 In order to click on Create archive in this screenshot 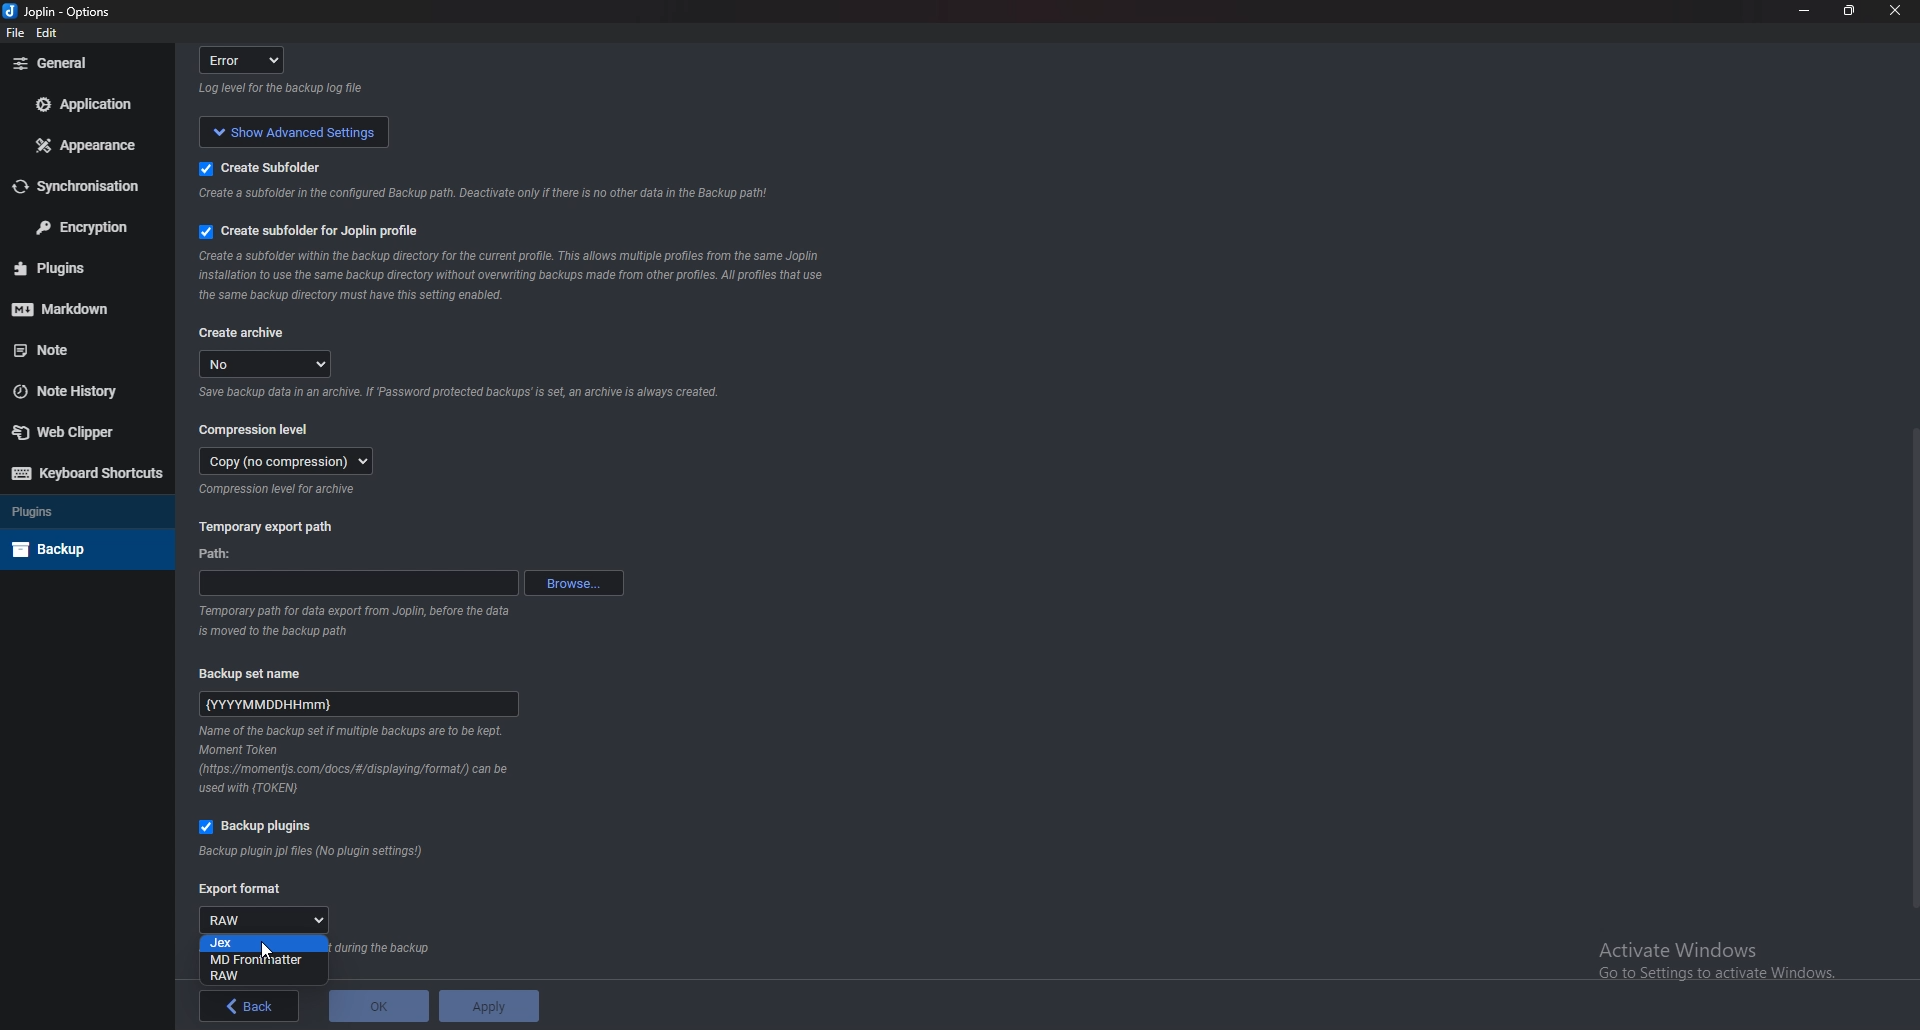, I will do `click(243, 334)`.